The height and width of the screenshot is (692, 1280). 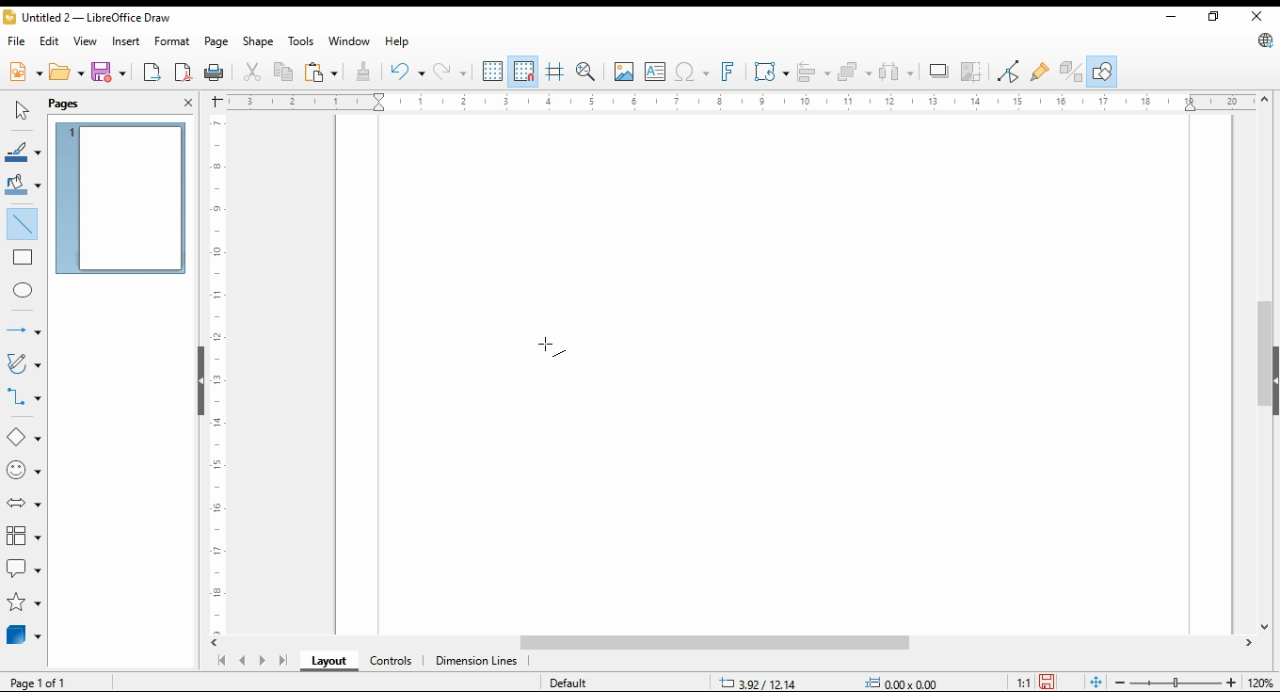 What do you see at coordinates (23, 183) in the screenshot?
I see `fill color` at bounding box center [23, 183].